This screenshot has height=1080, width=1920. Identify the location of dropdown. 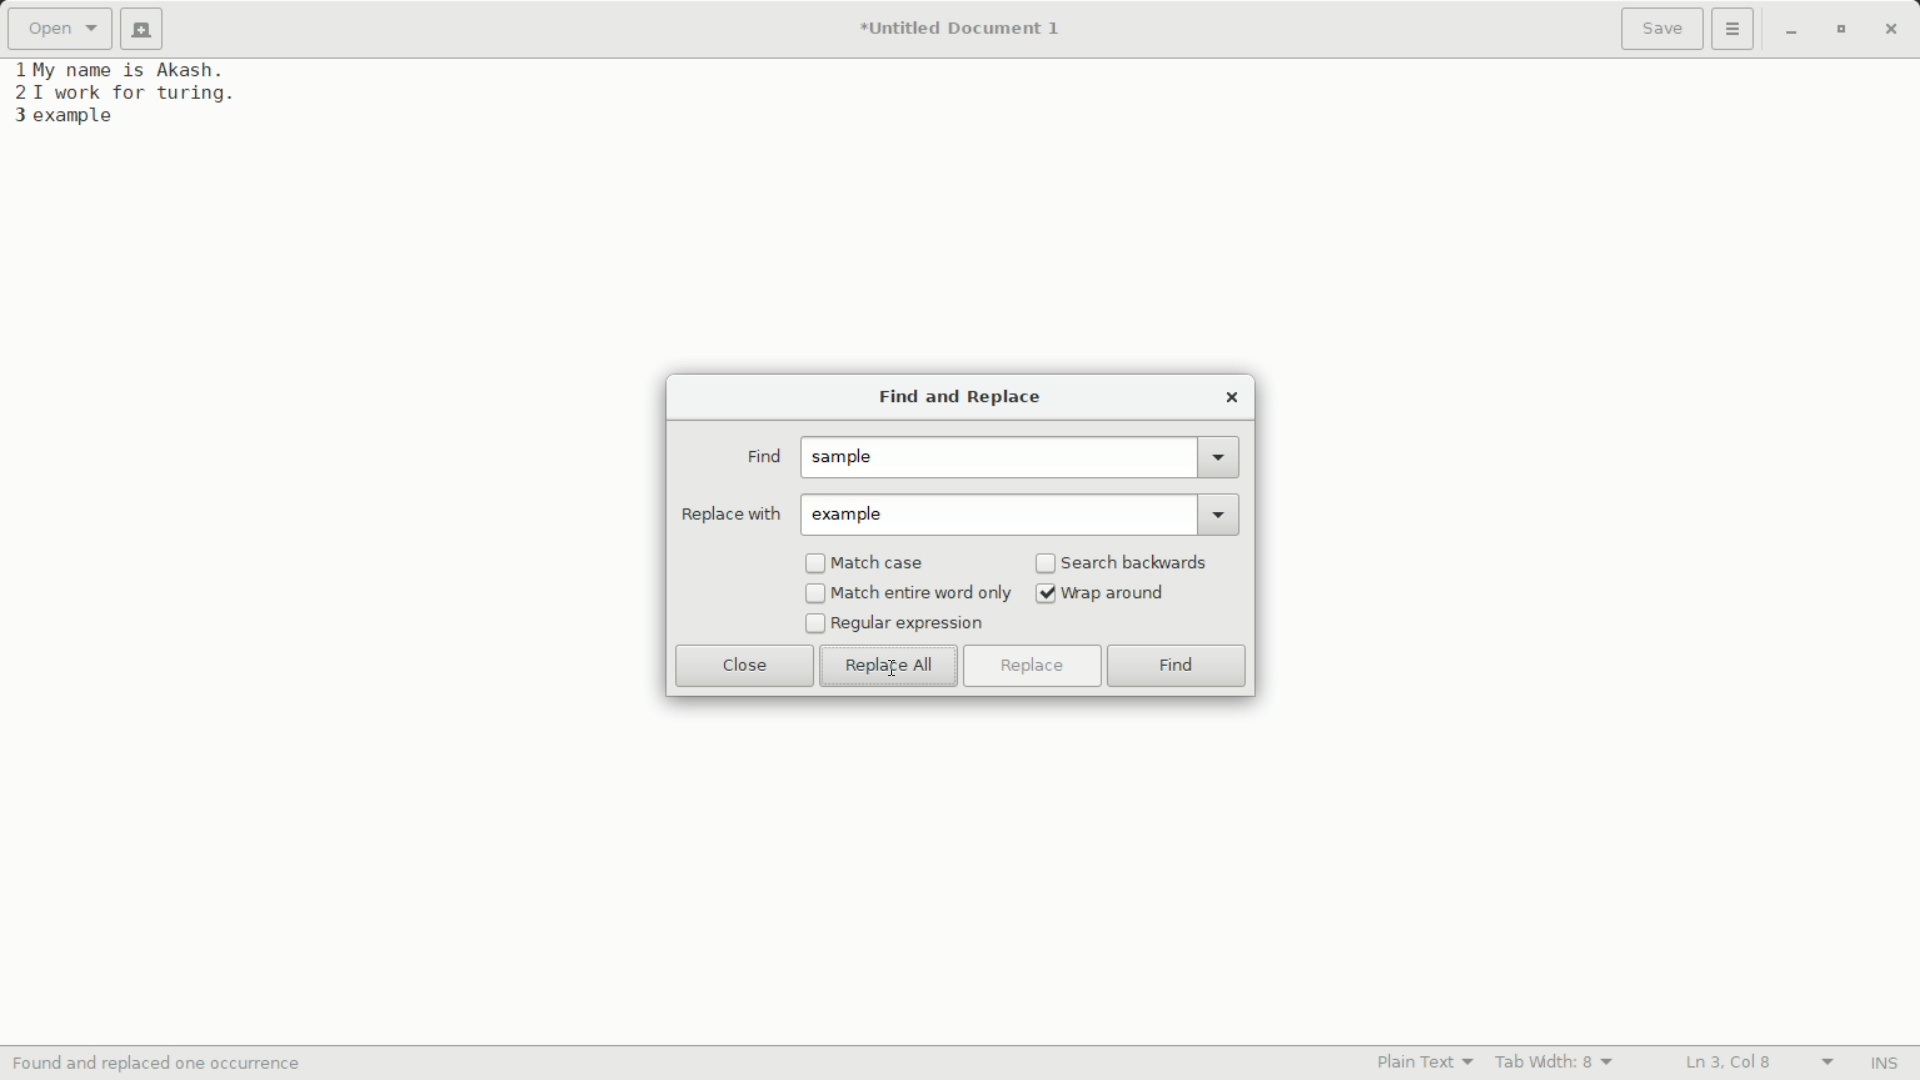
(1220, 457).